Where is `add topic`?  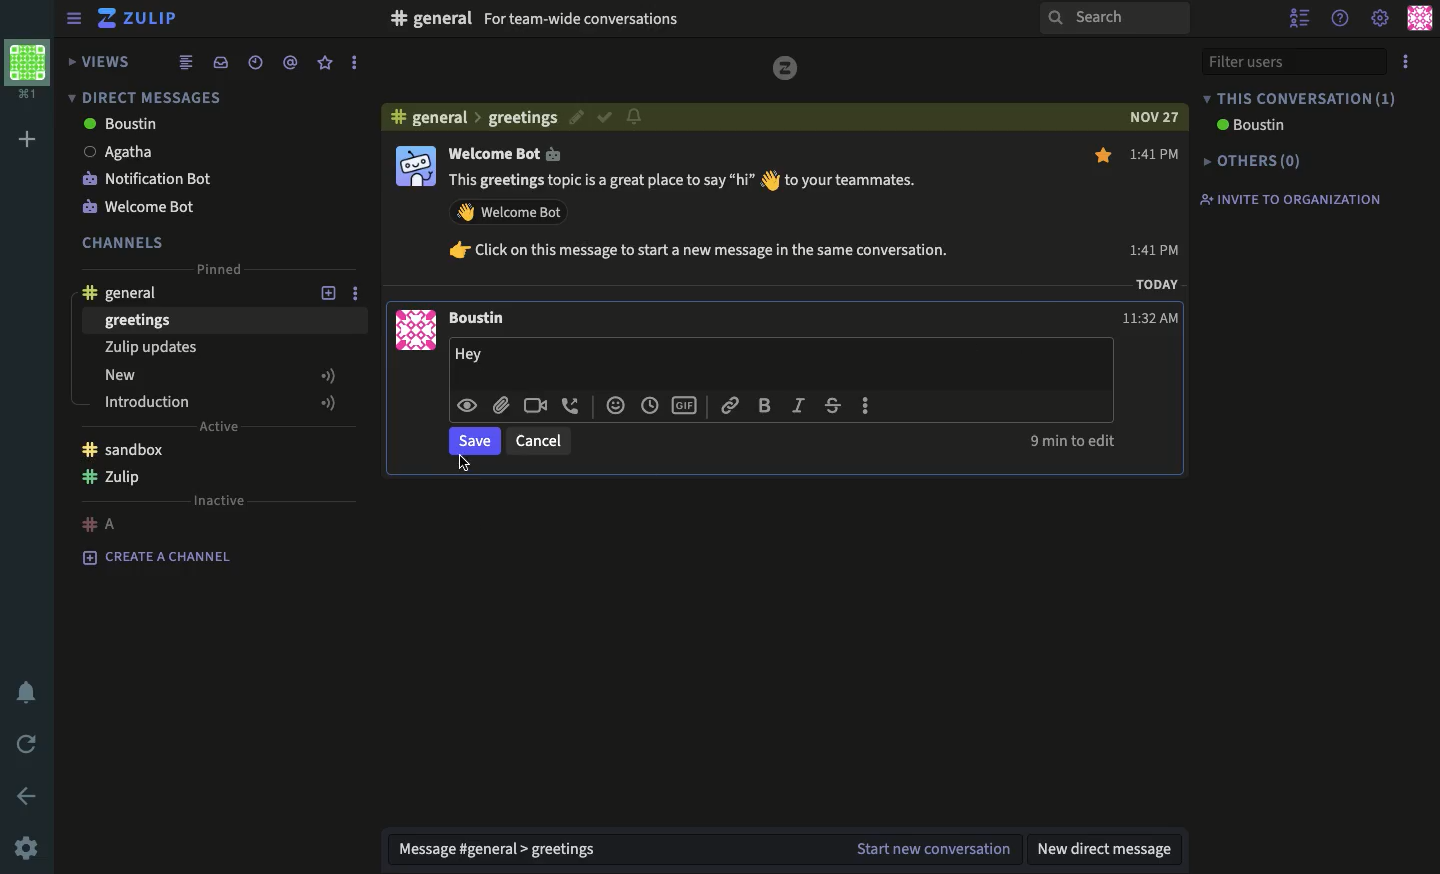 add topic is located at coordinates (317, 291).